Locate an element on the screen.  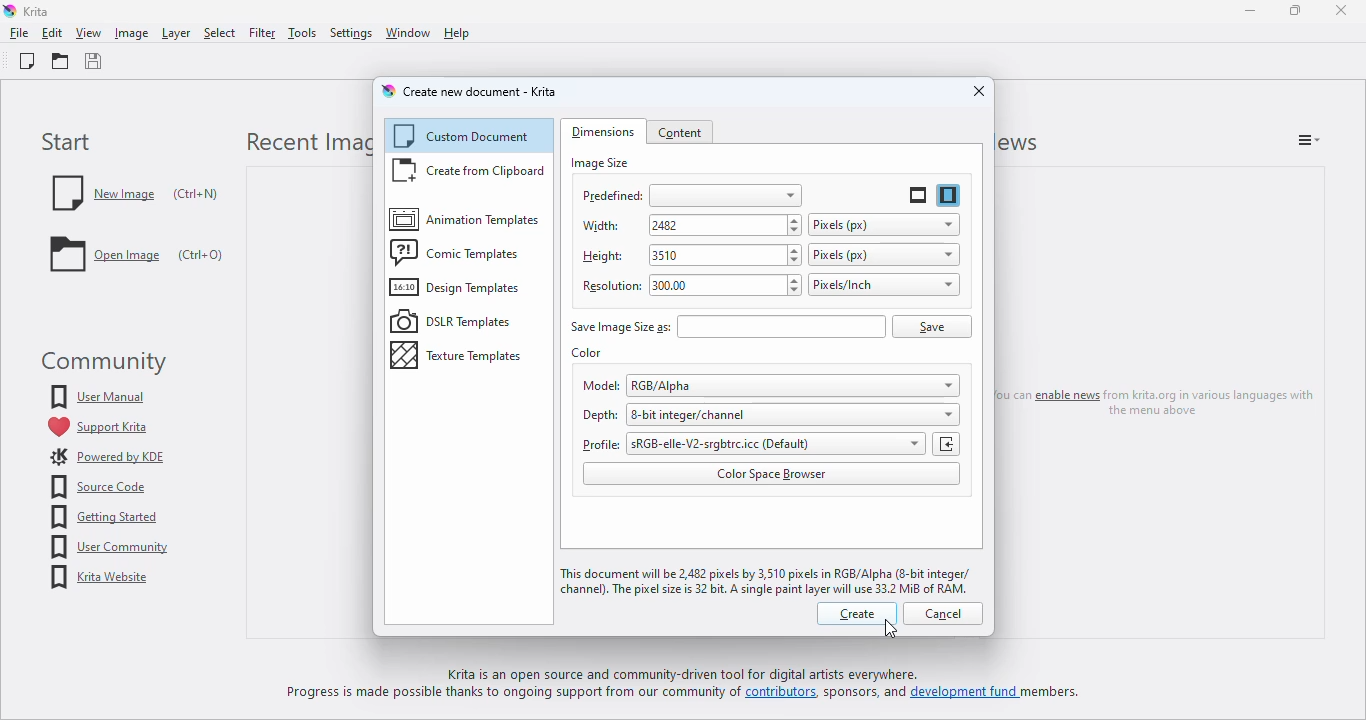
close is located at coordinates (1341, 10).